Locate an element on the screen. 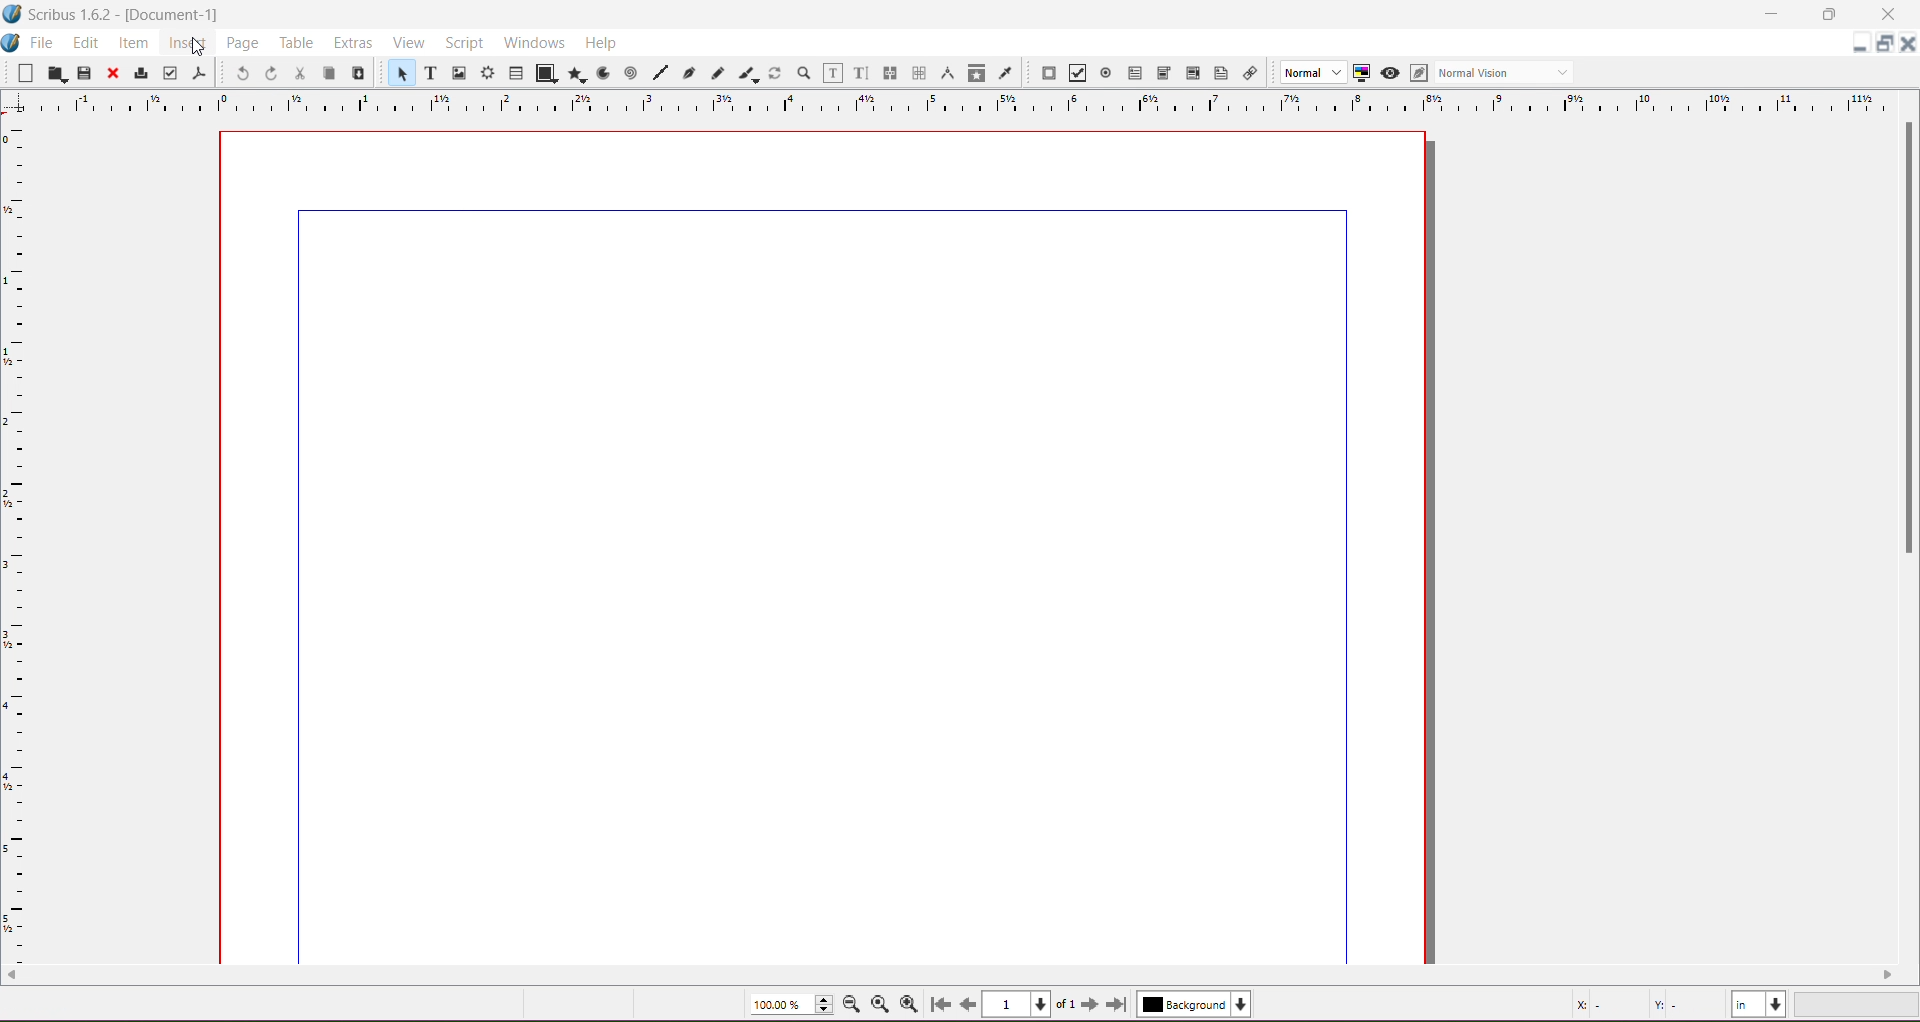  Image Frame is located at coordinates (460, 73).